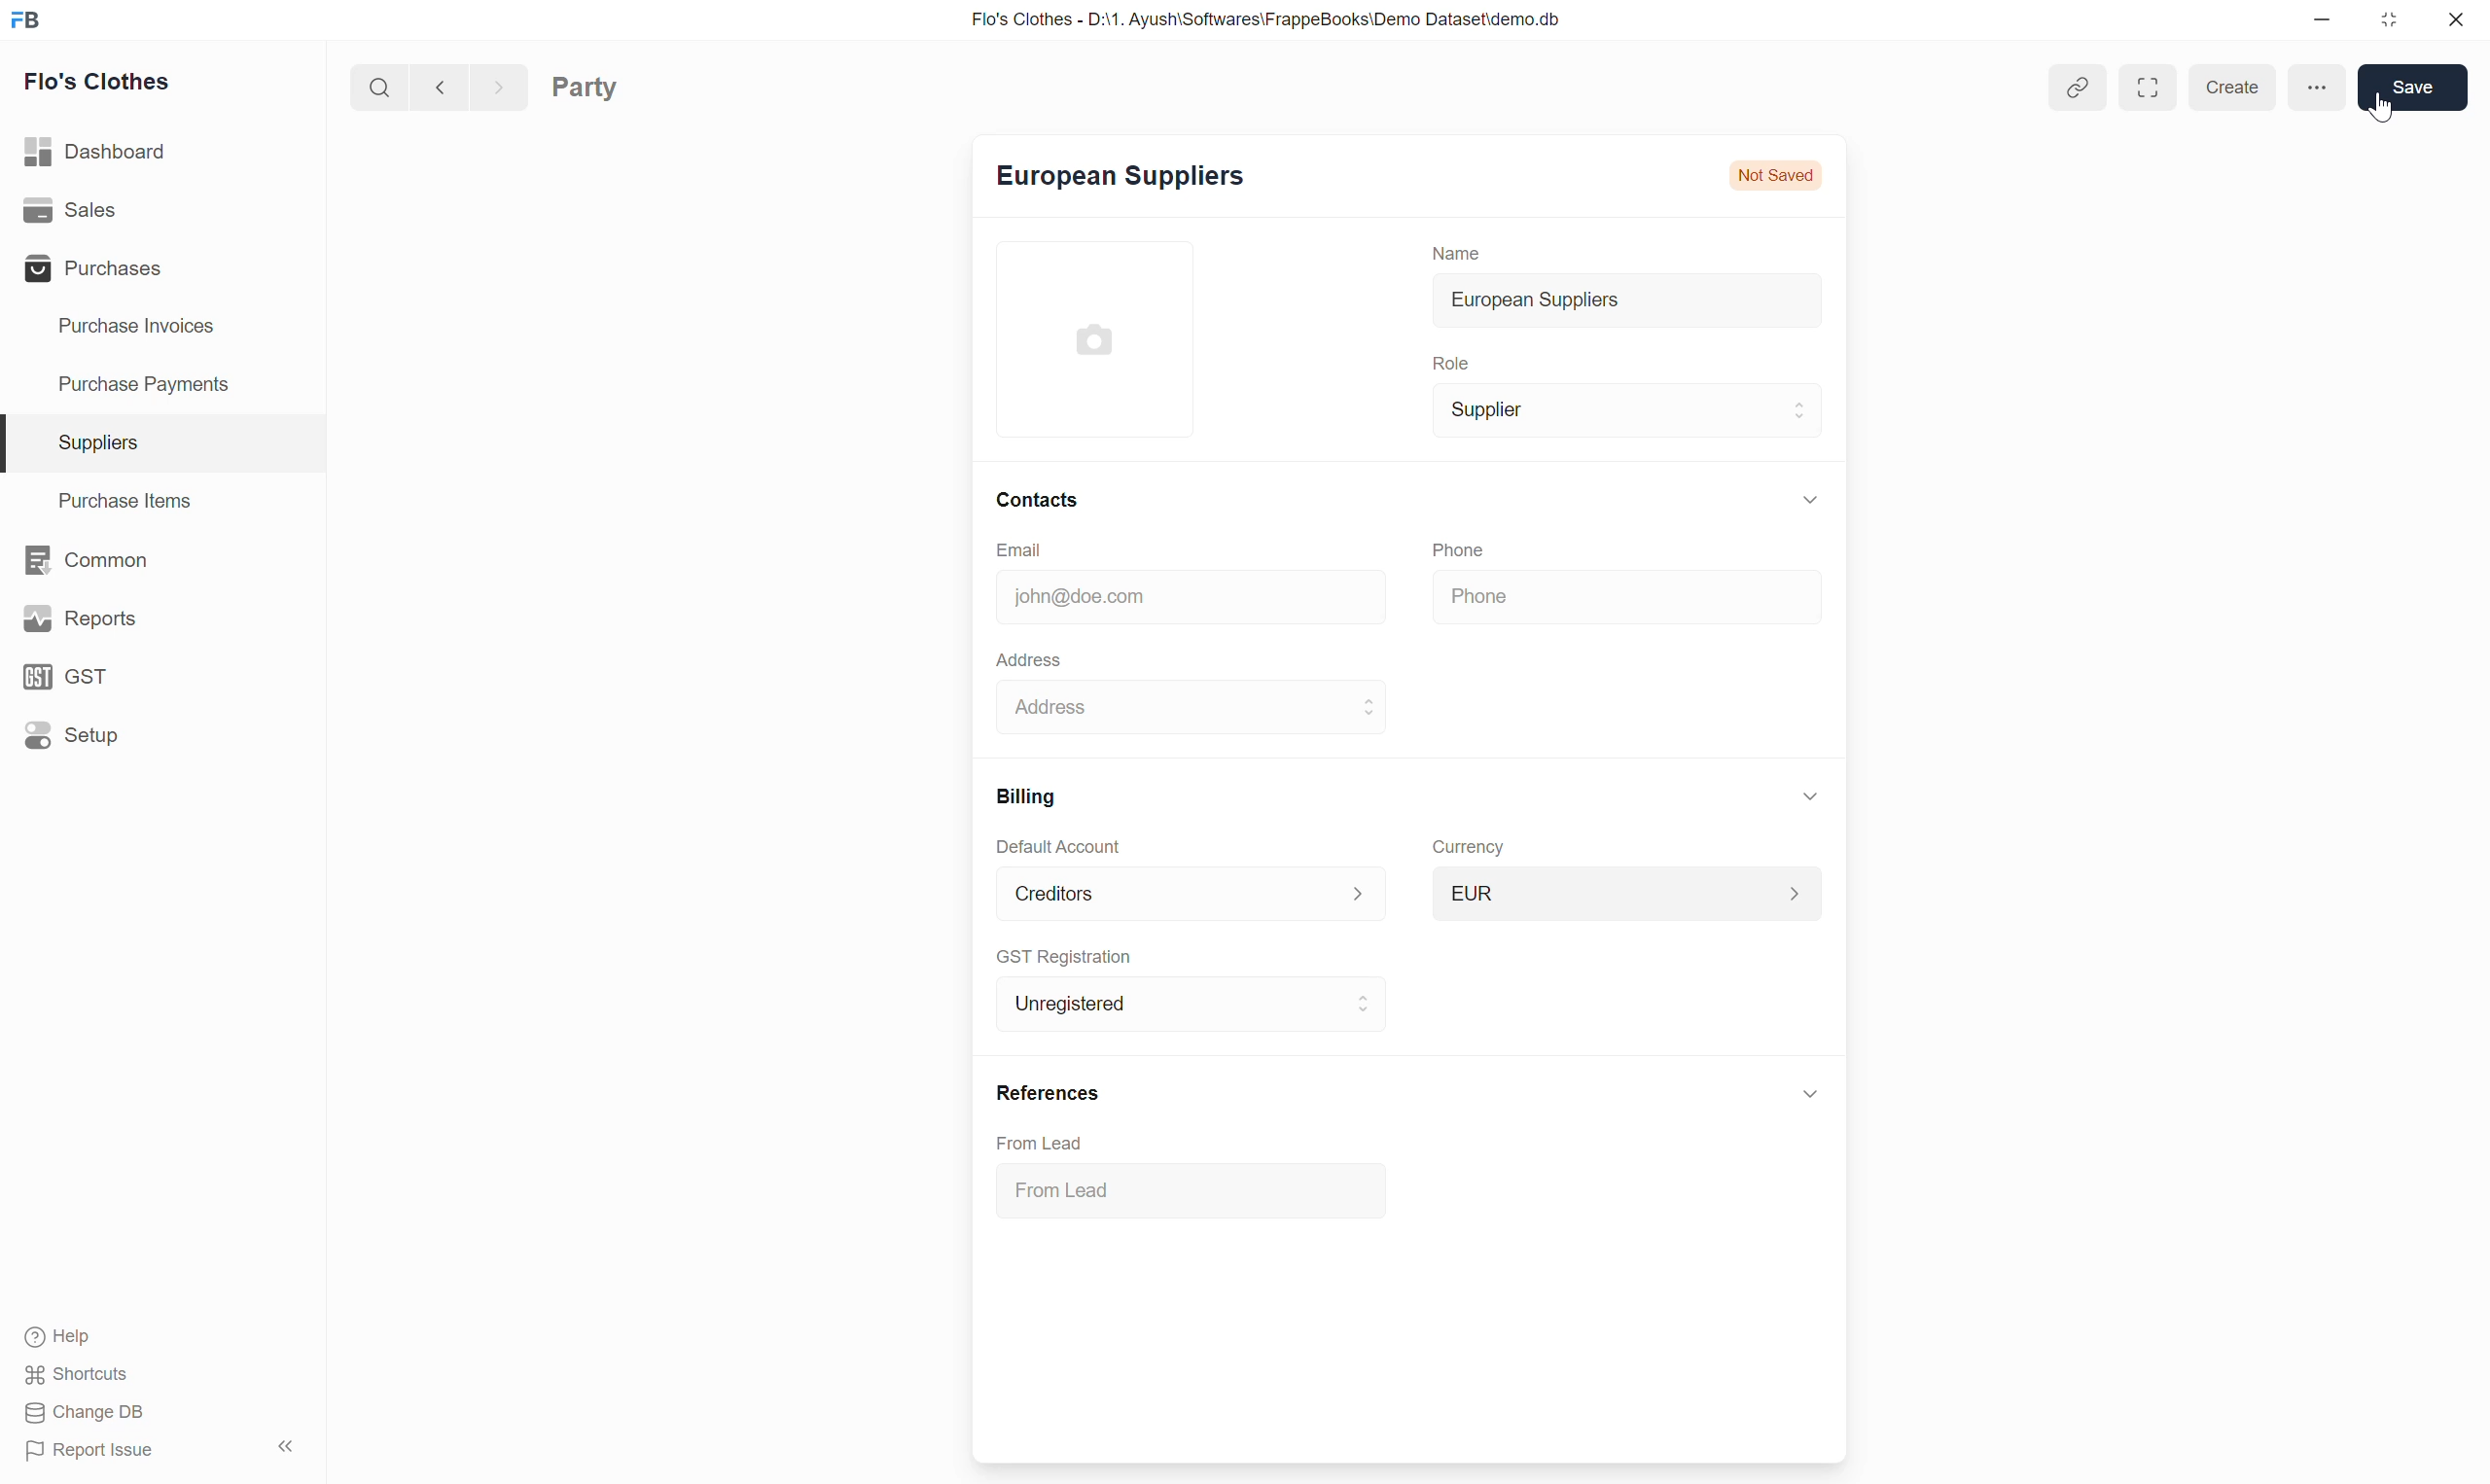 This screenshot has height=1484, width=2490. Describe the element at coordinates (72, 735) in the screenshot. I see `setup` at that location.